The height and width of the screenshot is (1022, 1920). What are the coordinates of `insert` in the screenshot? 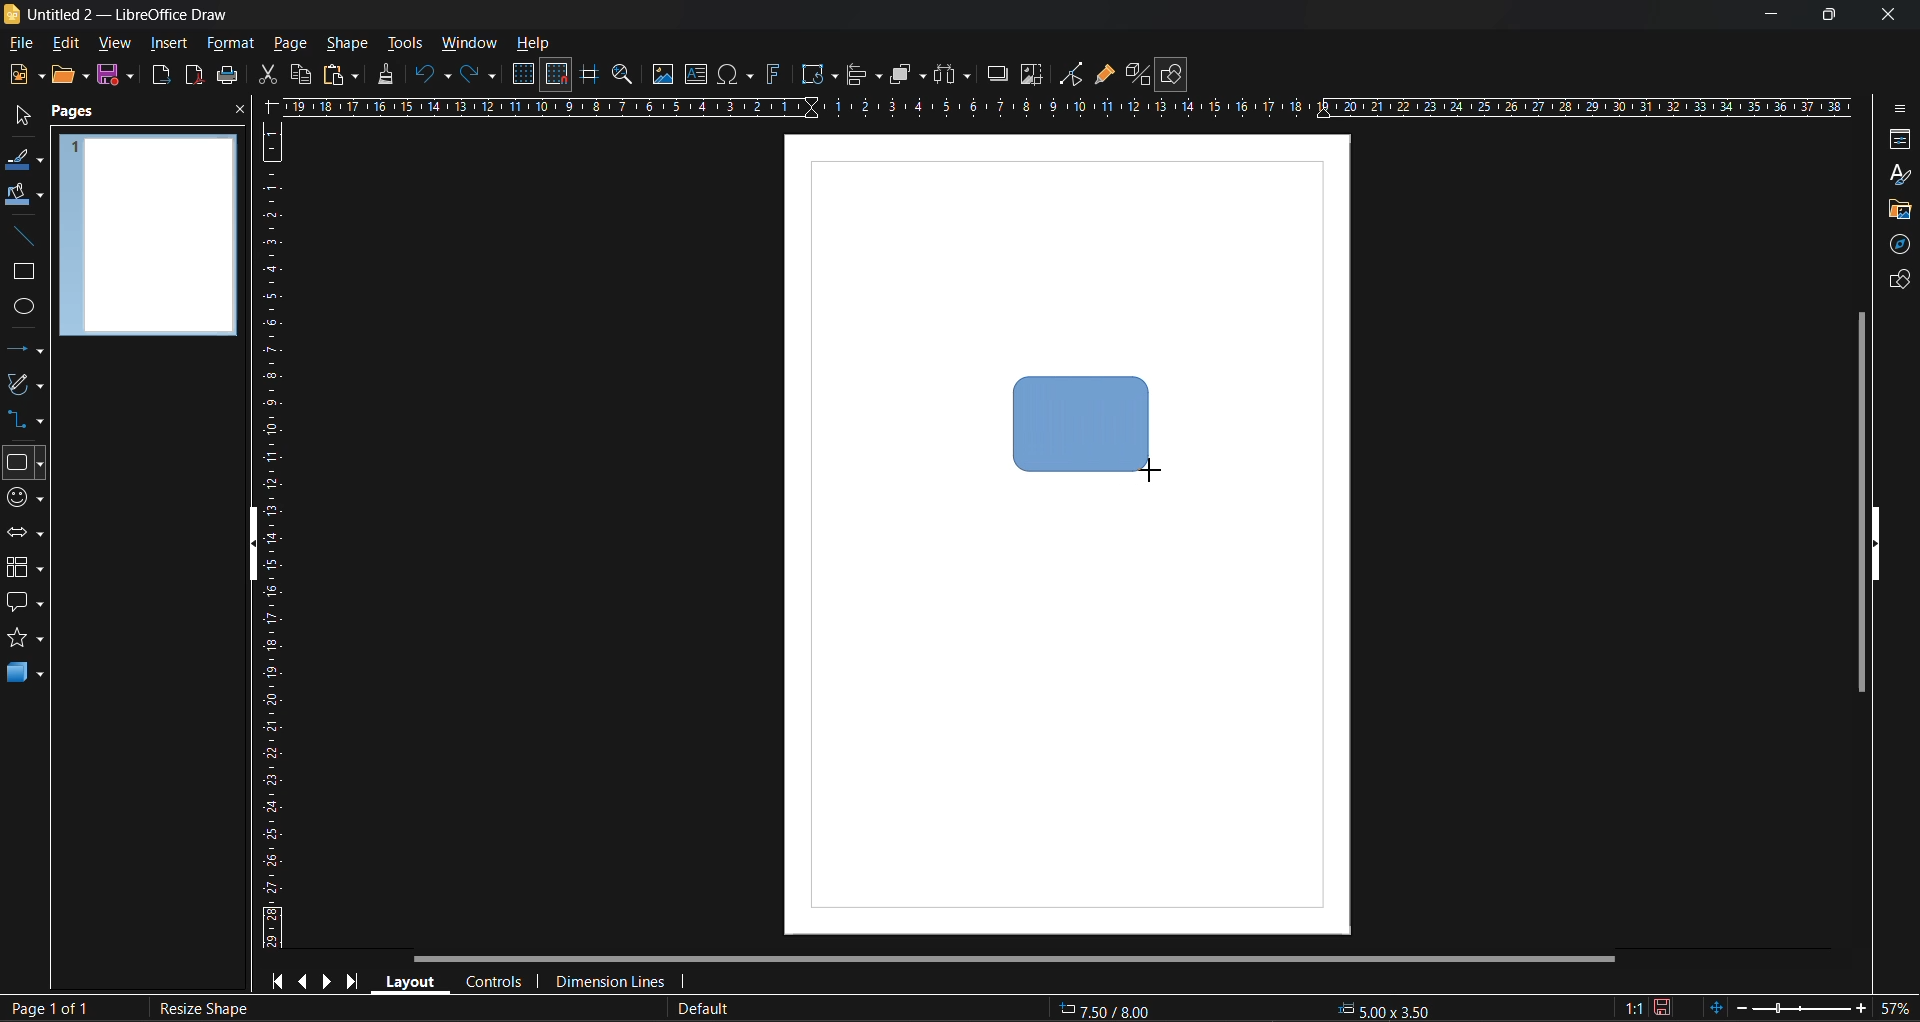 It's located at (165, 43).